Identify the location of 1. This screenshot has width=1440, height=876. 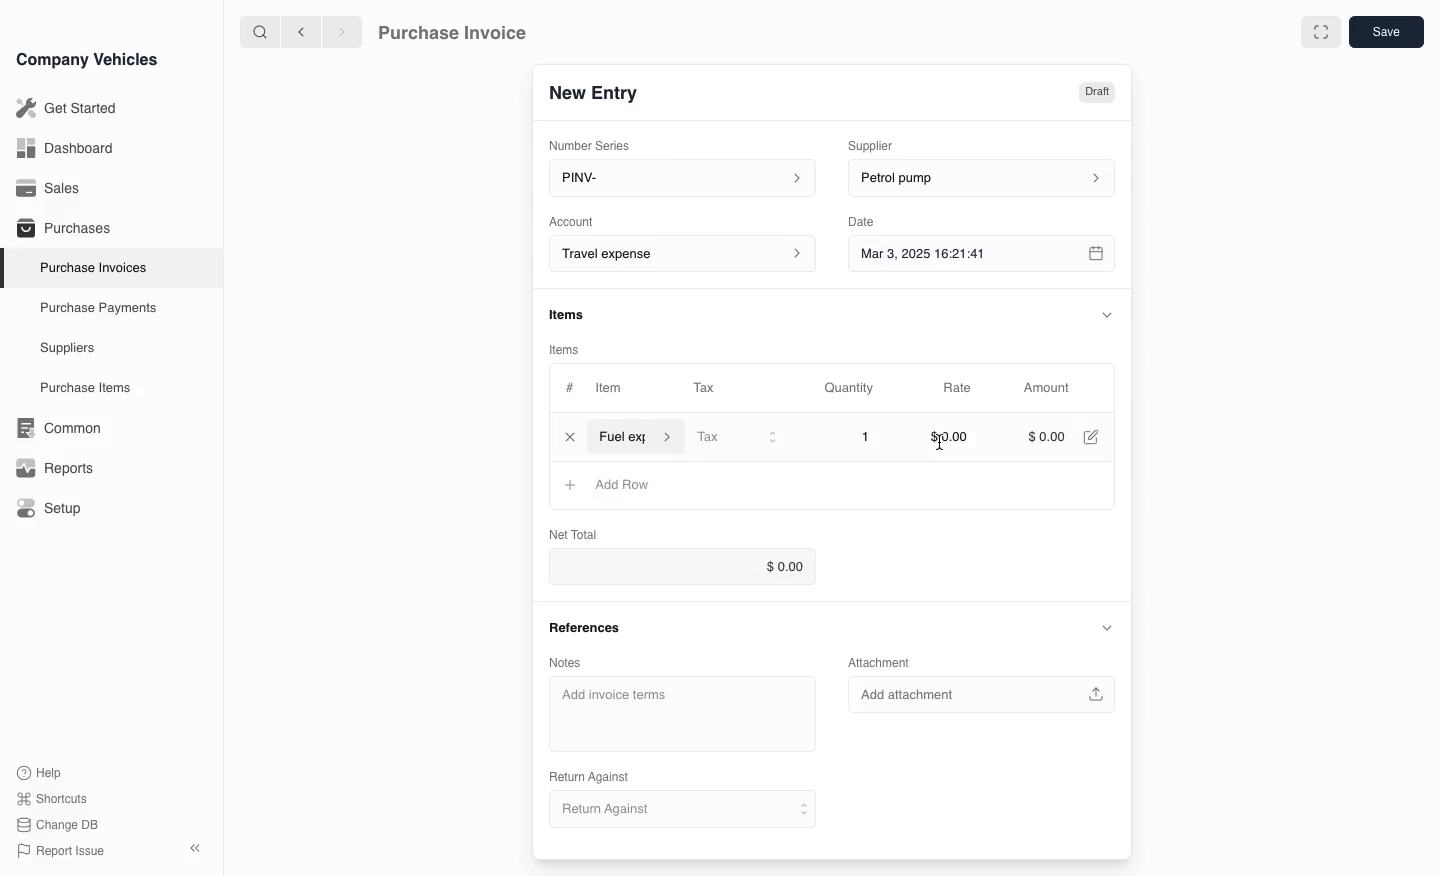
(851, 437).